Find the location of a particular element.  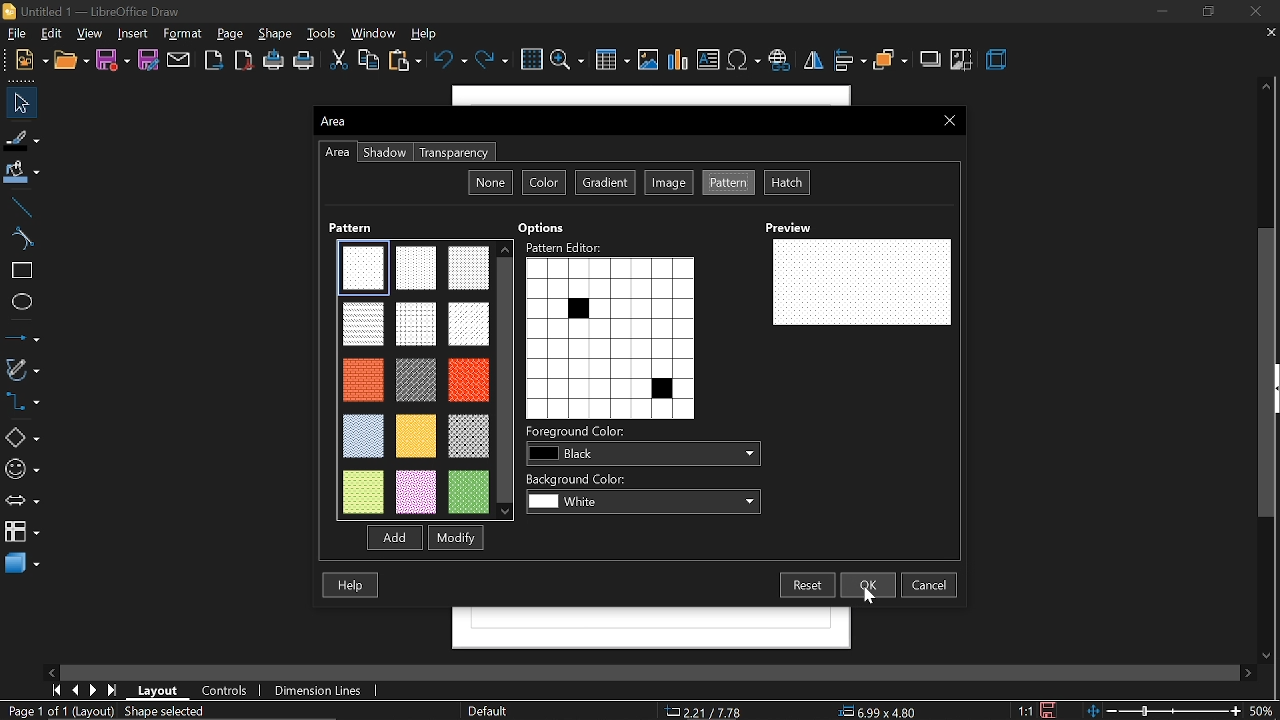

insert image is located at coordinates (650, 60).